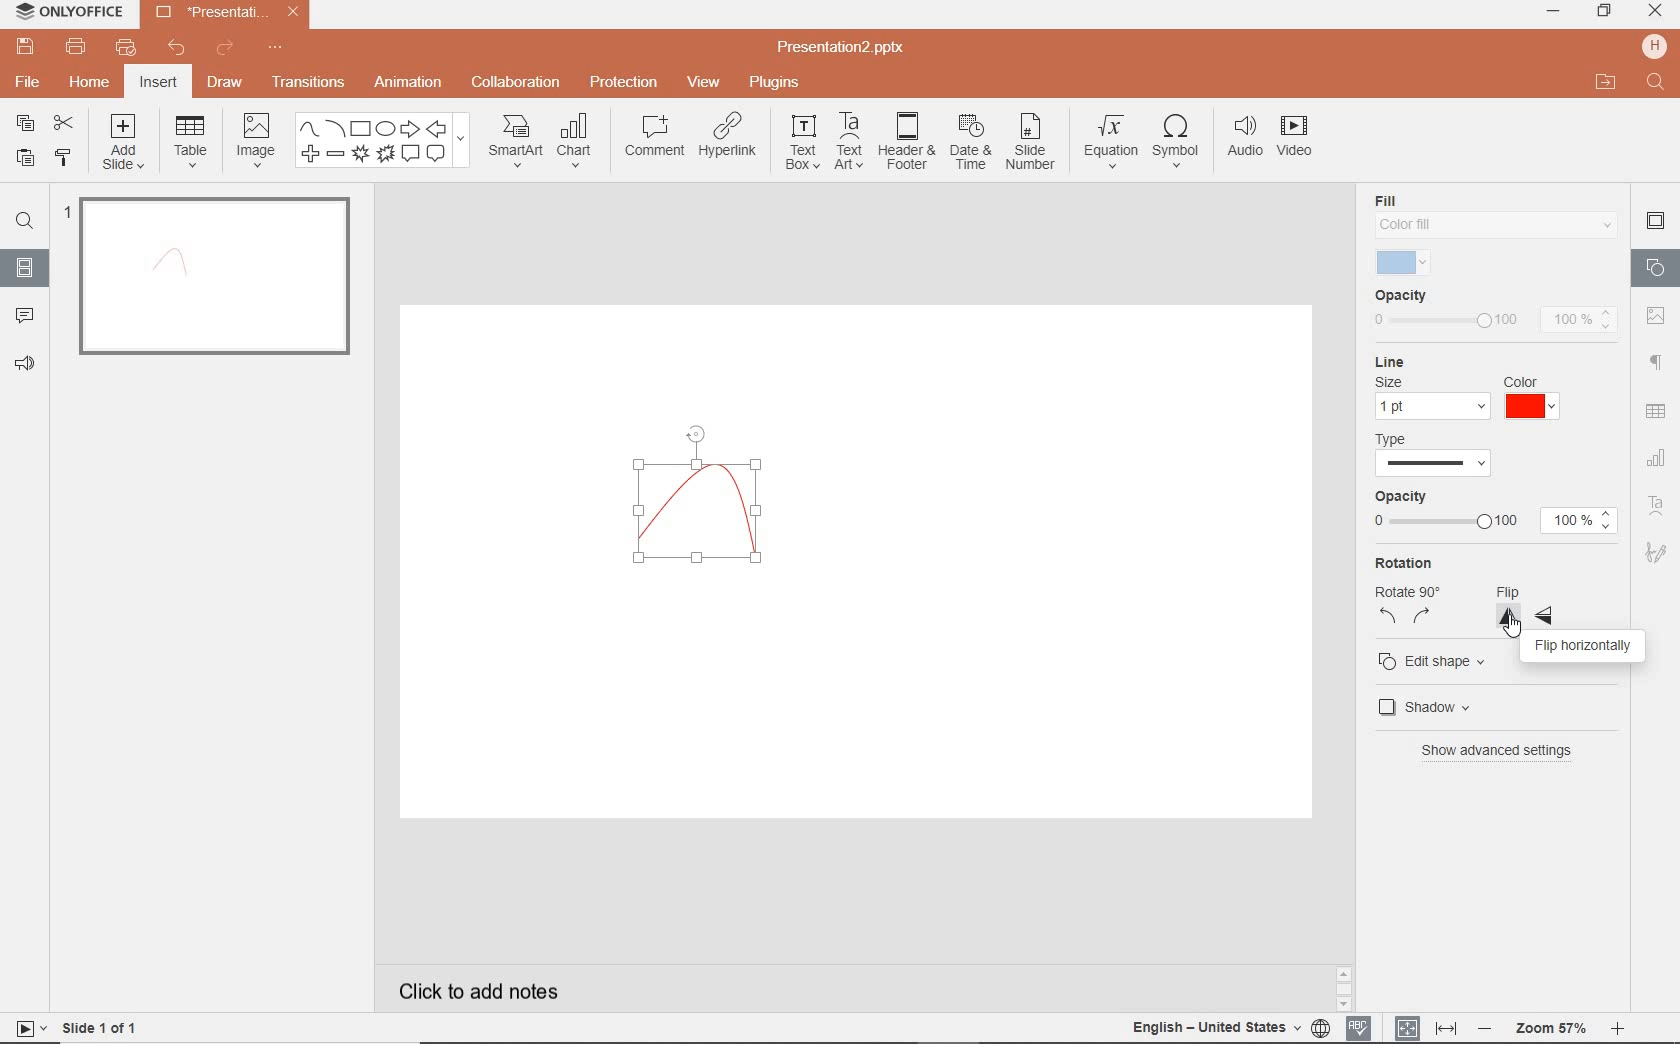 Image resolution: width=1680 pixels, height=1044 pixels. What do you see at coordinates (1514, 625) in the screenshot?
I see `cursor` at bounding box center [1514, 625].